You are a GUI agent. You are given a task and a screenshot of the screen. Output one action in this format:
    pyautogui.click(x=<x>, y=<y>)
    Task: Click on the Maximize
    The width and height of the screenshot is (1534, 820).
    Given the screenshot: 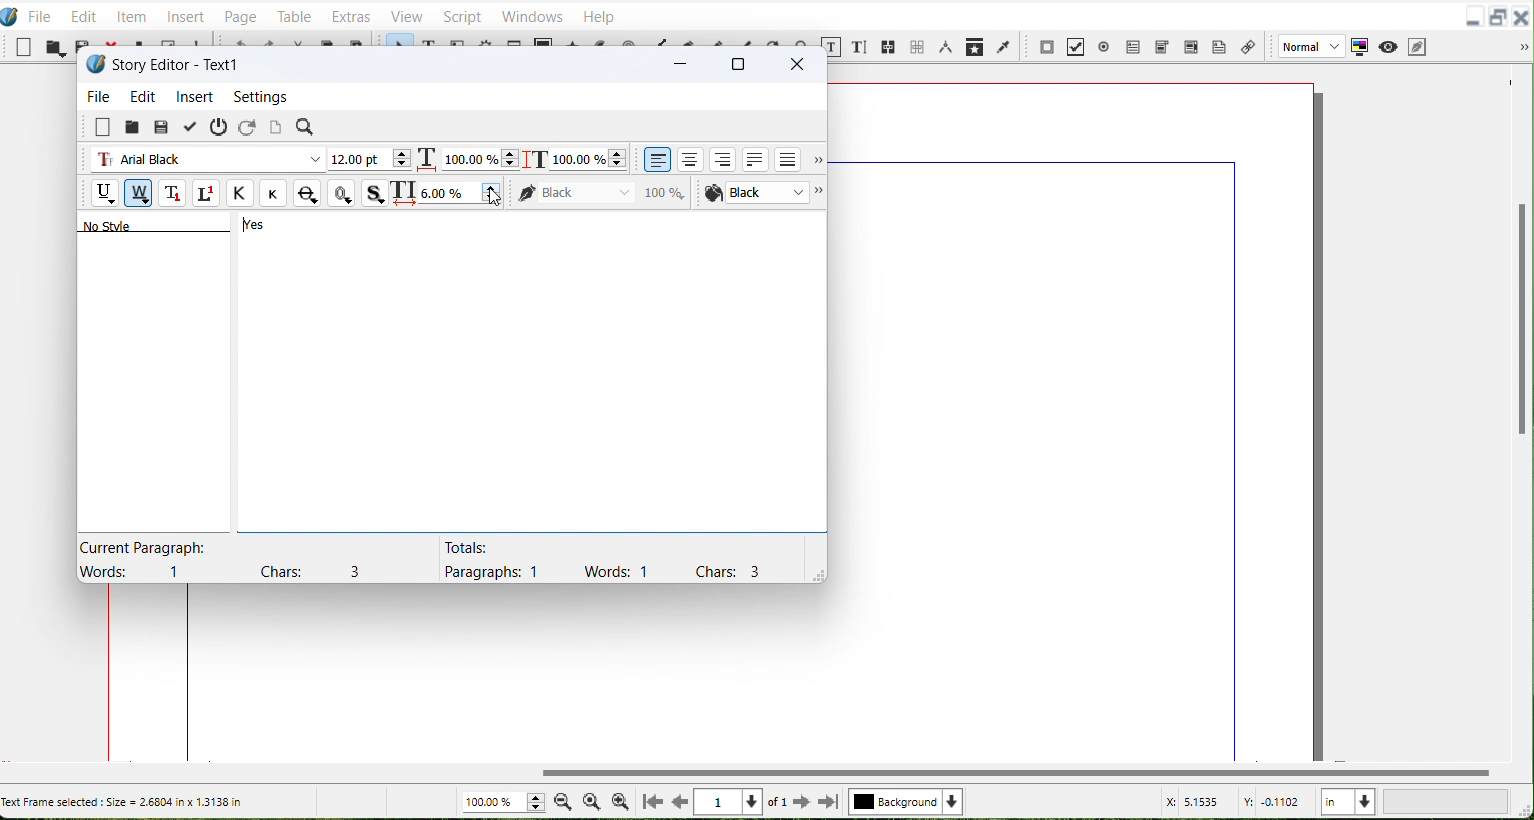 What is the action you would take?
    pyautogui.click(x=736, y=62)
    